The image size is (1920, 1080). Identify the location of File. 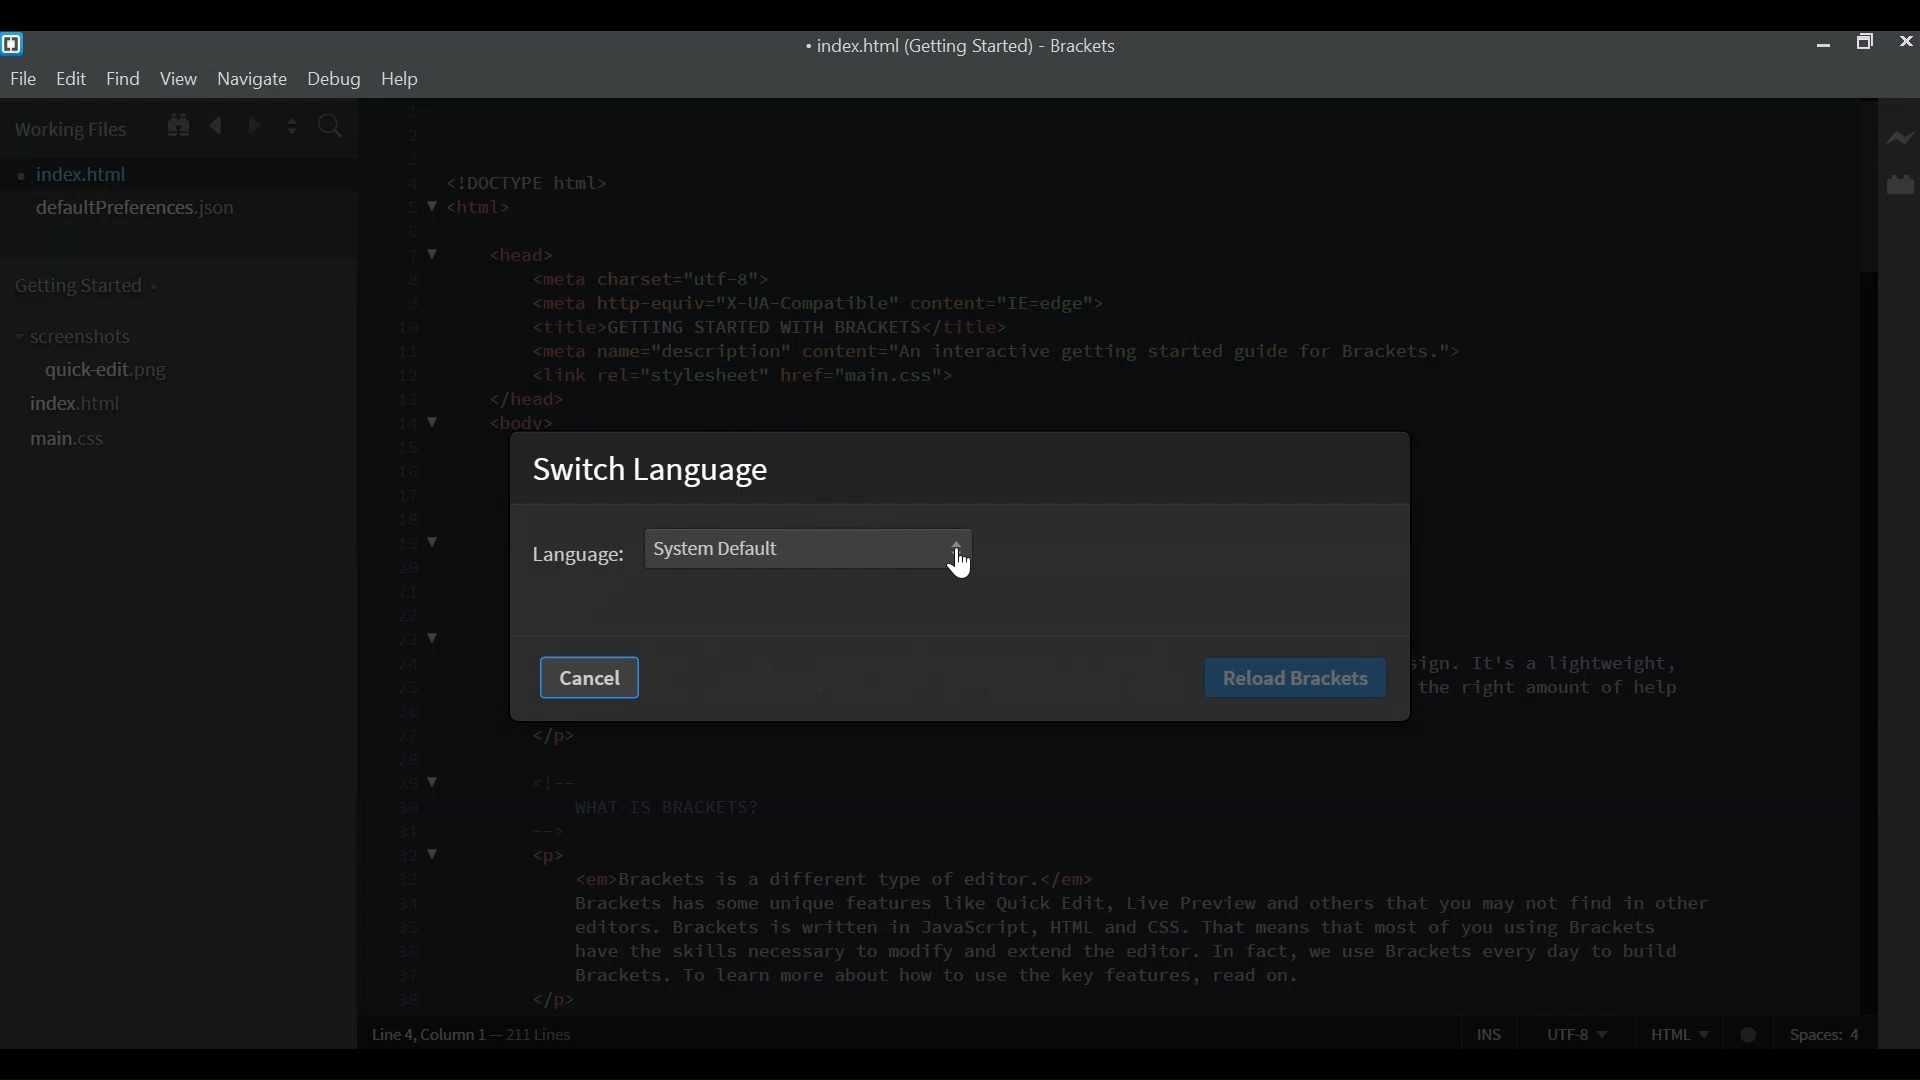
(22, 79).